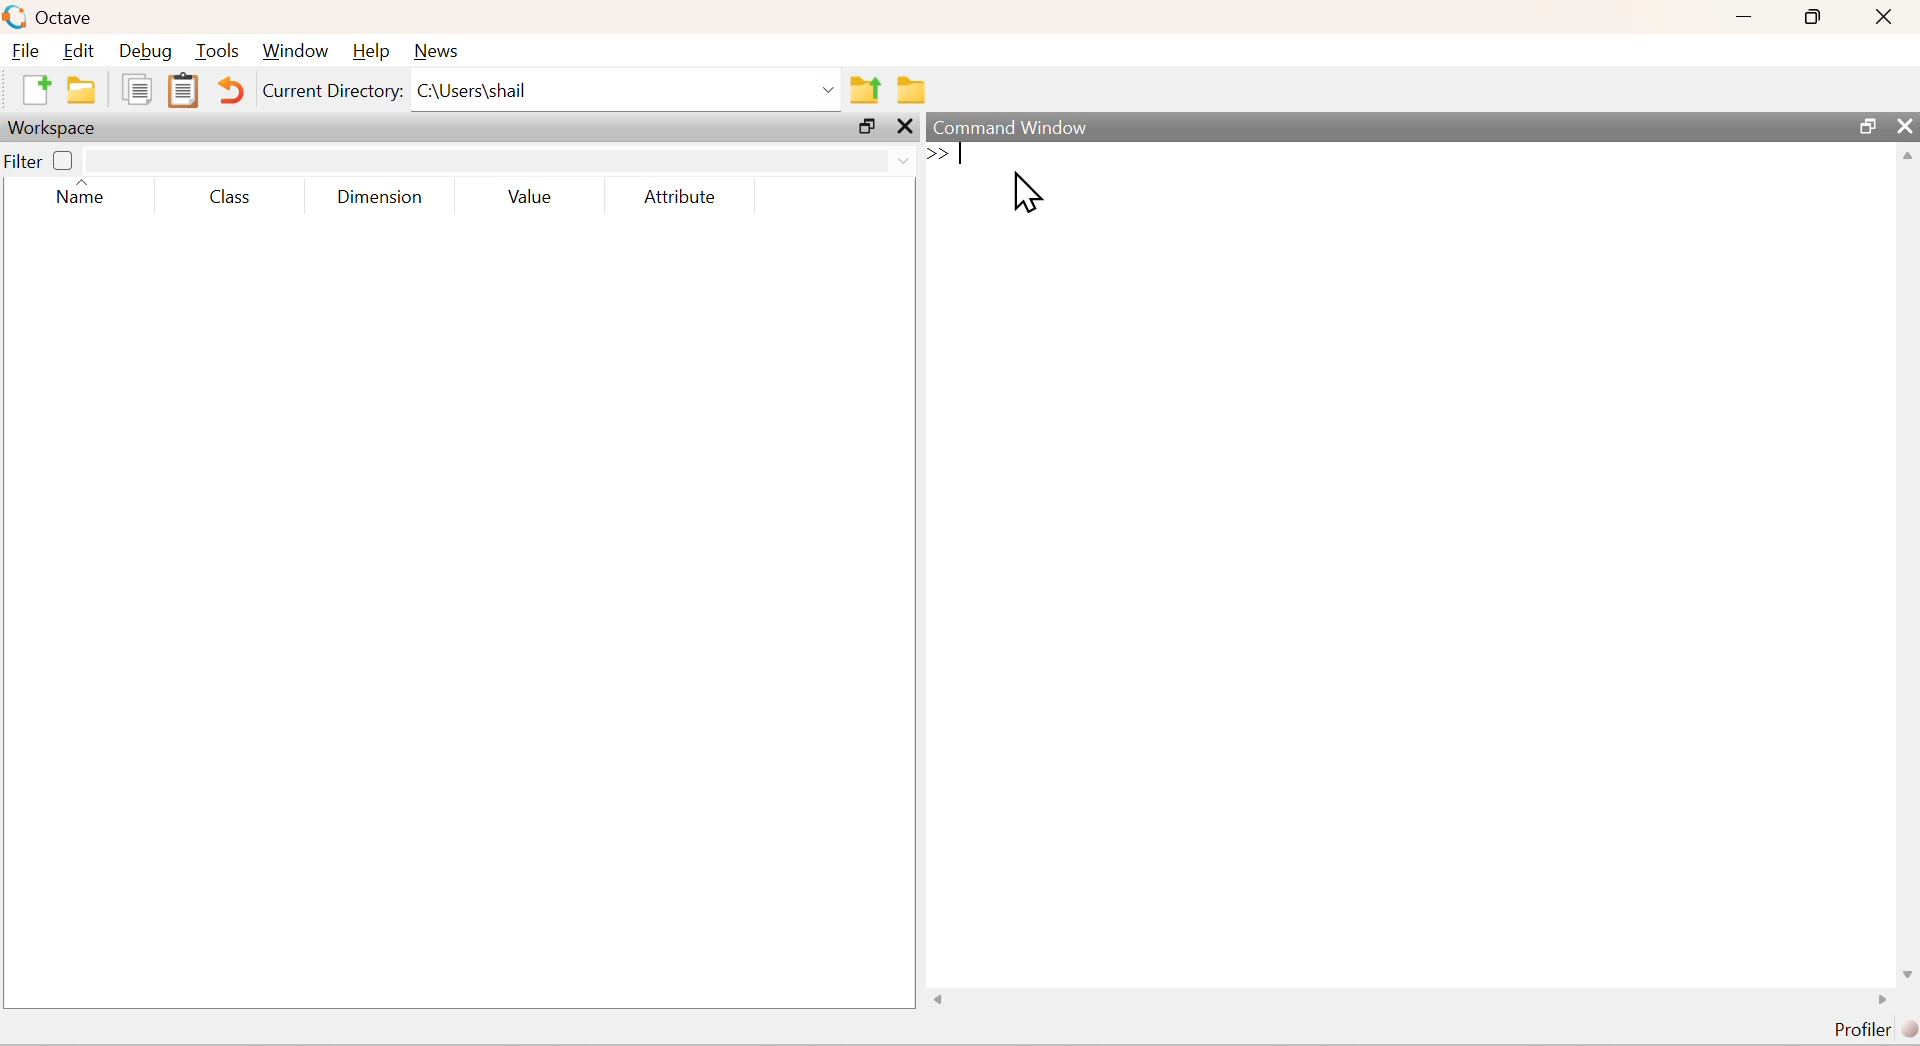 The height and width of the screenshot is (1046, 1920). I want to click on Tools, so click(218, 53).